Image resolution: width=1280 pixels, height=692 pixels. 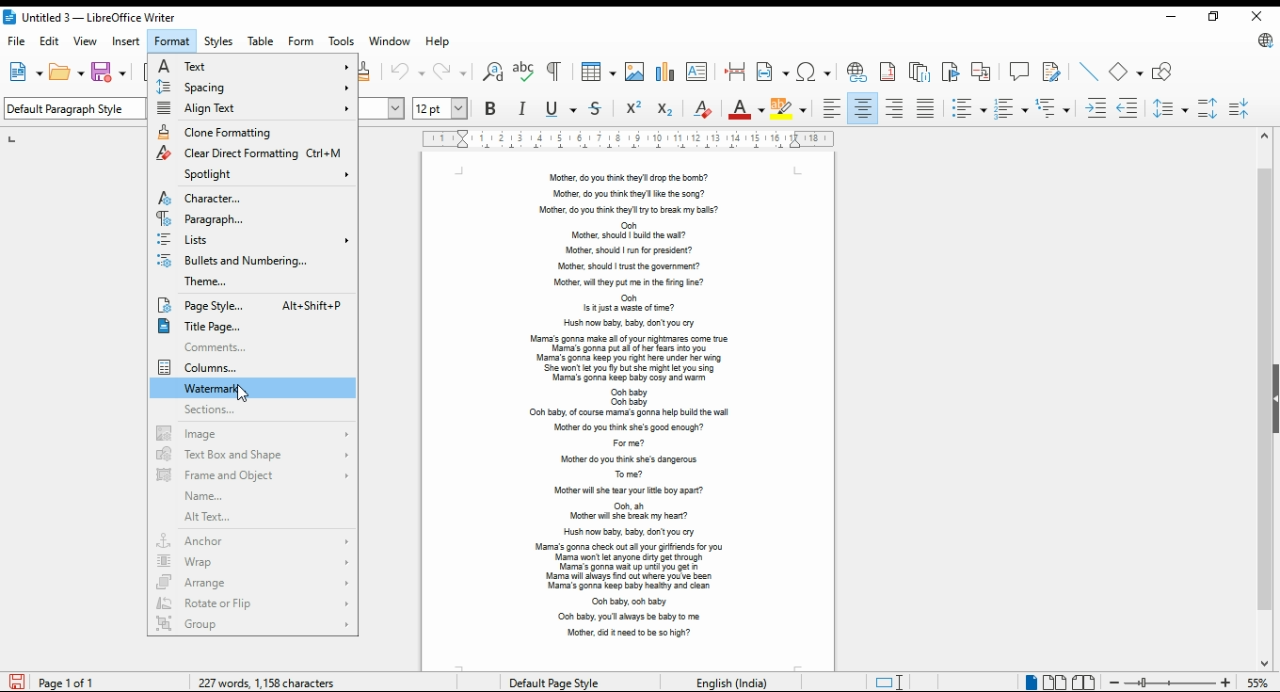 What do you see at coordinates (221, 41) in the screenshot?
I see `styles` at bounding box center [221, 41].